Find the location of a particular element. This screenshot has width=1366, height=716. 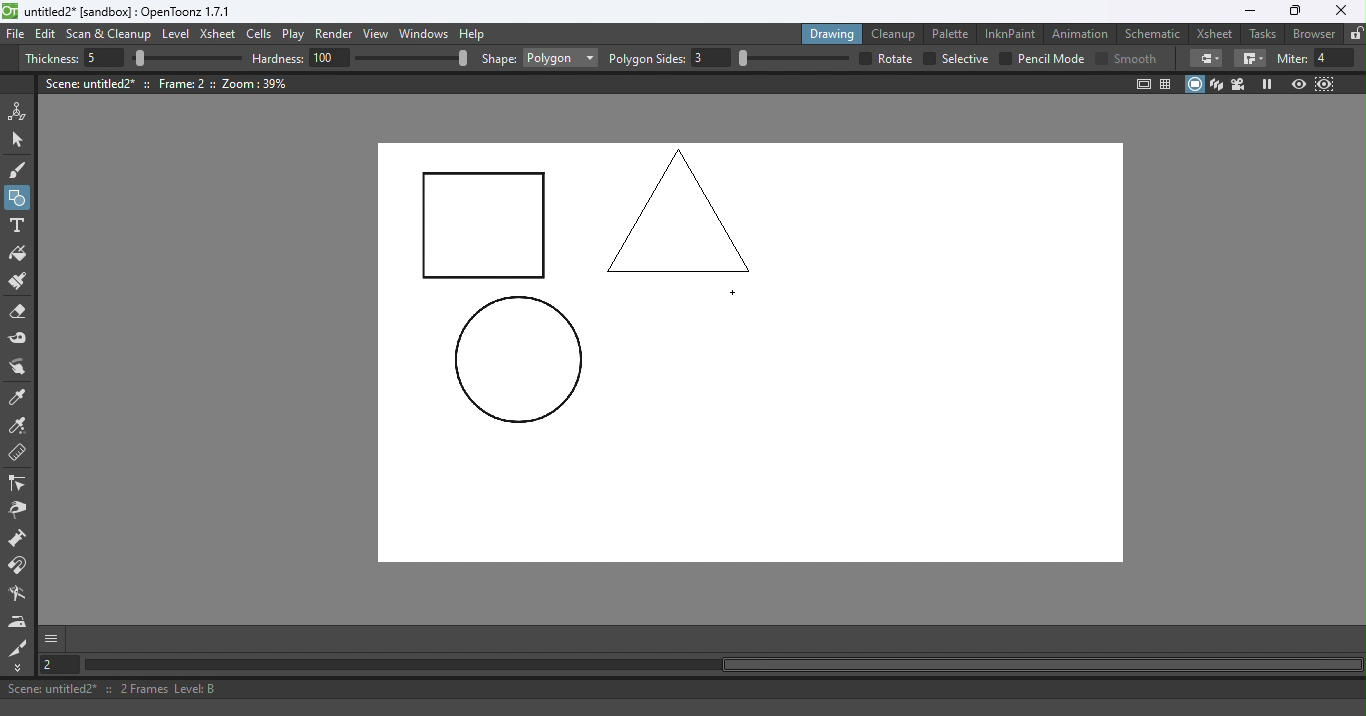

File is located at coordinates (16, 35).